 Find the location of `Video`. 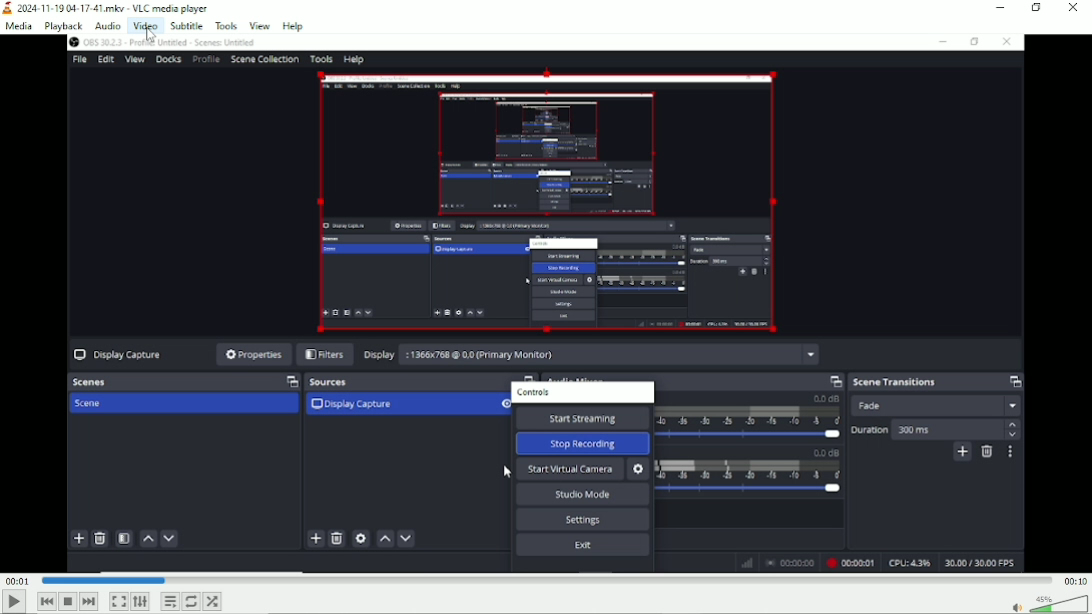

Video is located at coordinates (145, 26).